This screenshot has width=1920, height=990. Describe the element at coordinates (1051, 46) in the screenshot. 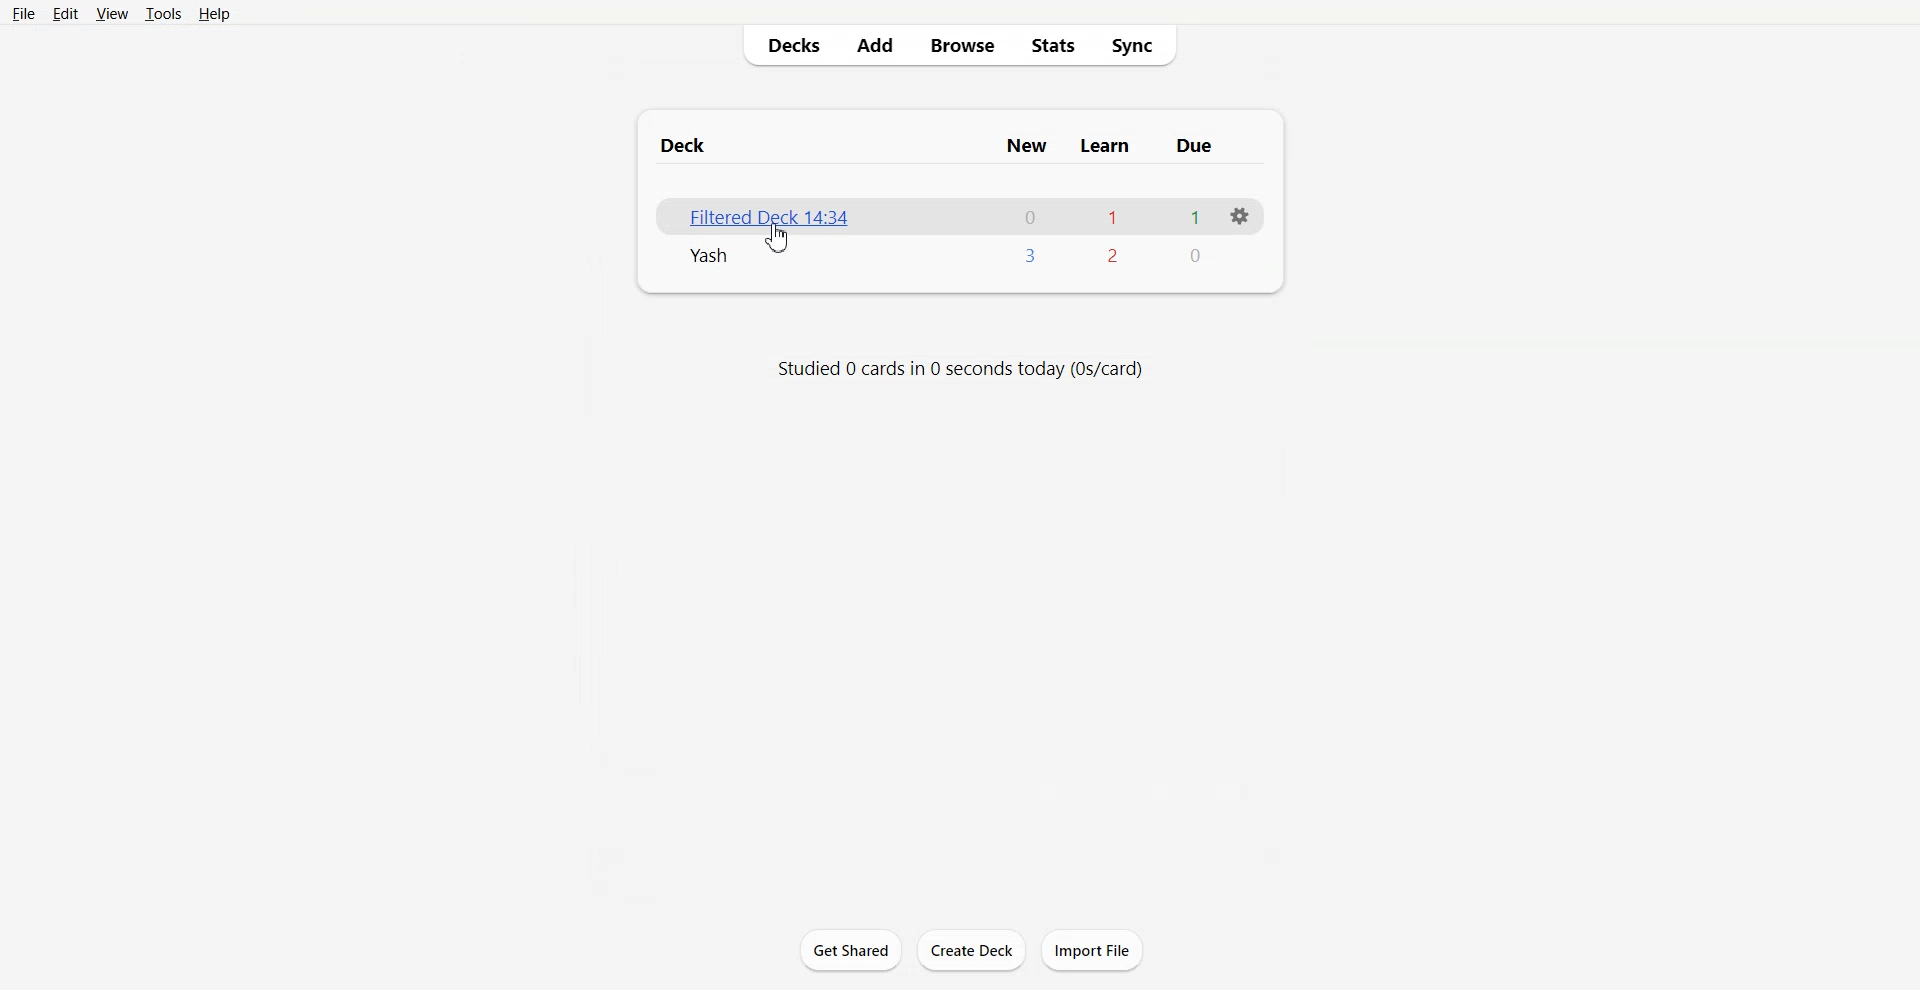

I see `Stats` at that location.